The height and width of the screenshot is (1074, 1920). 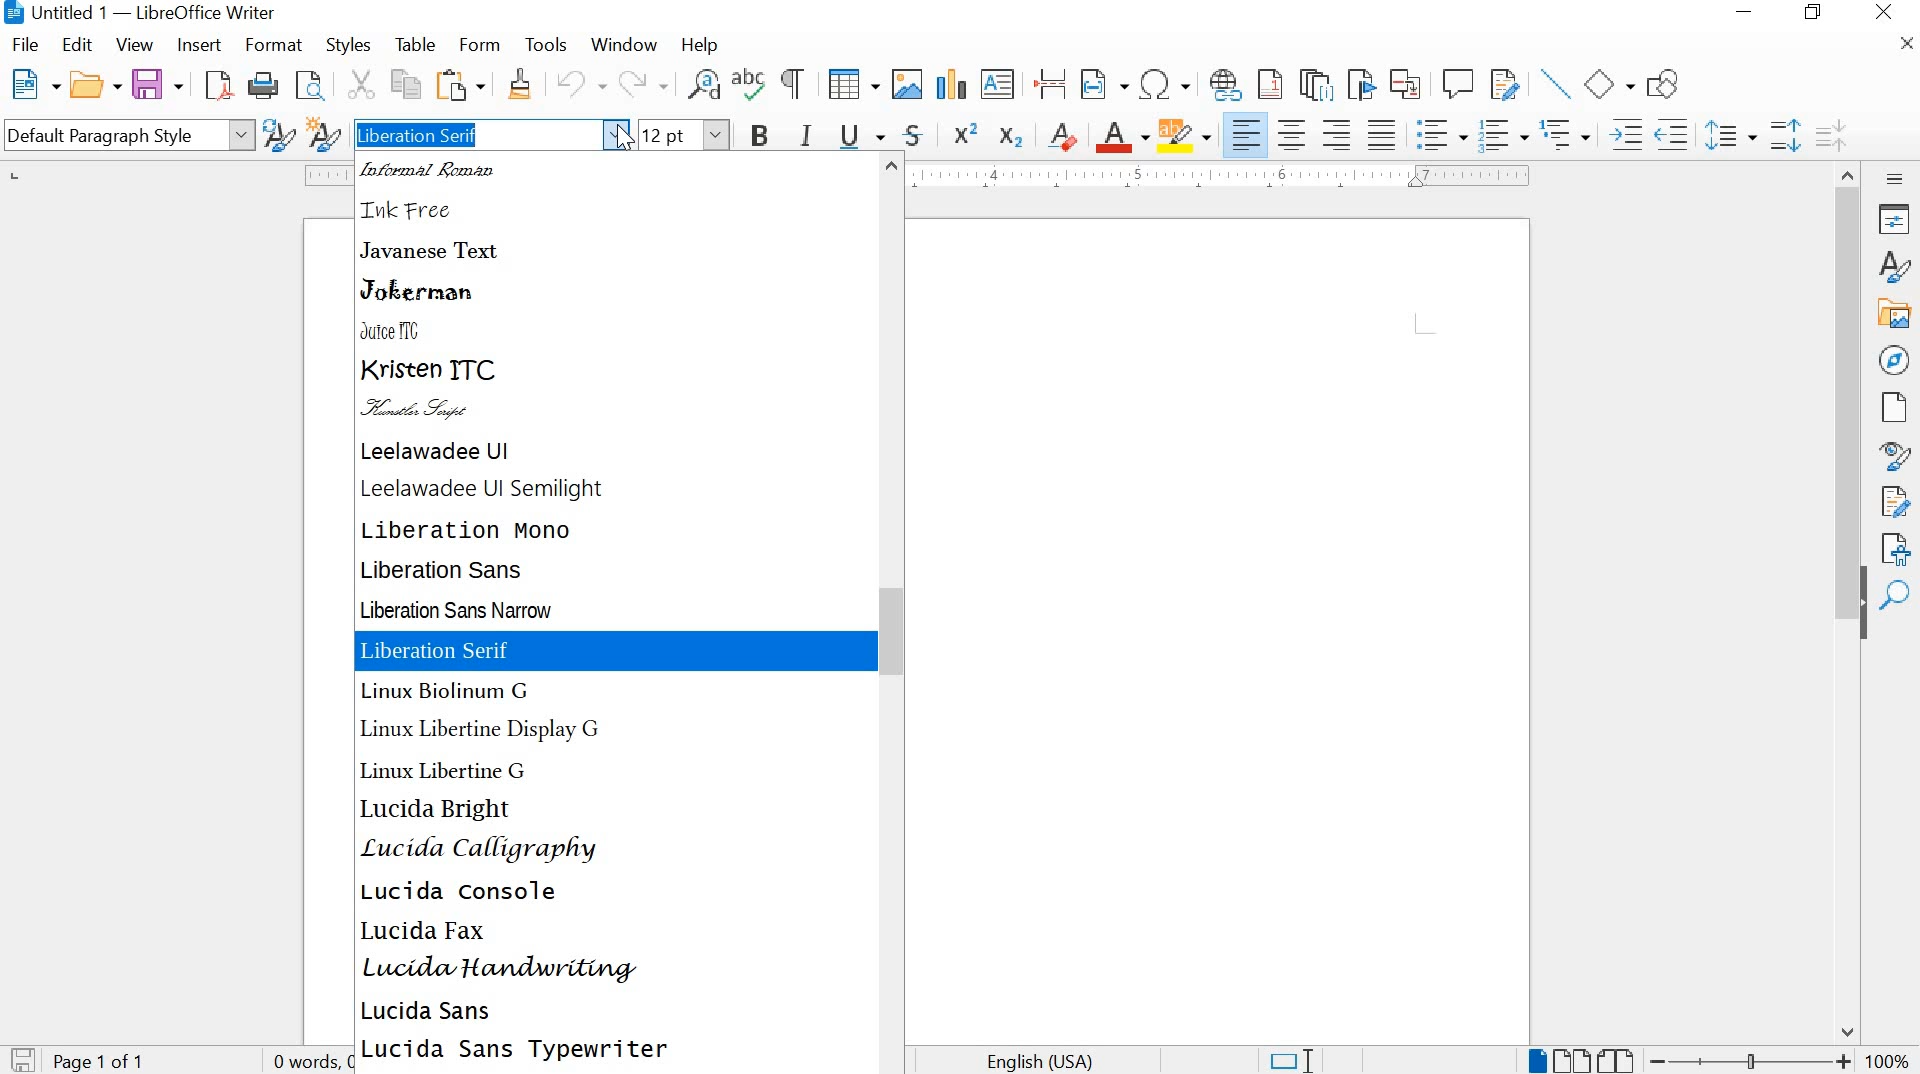 I want to click on ALIGN LEFT, so click(x=1246, y=134).